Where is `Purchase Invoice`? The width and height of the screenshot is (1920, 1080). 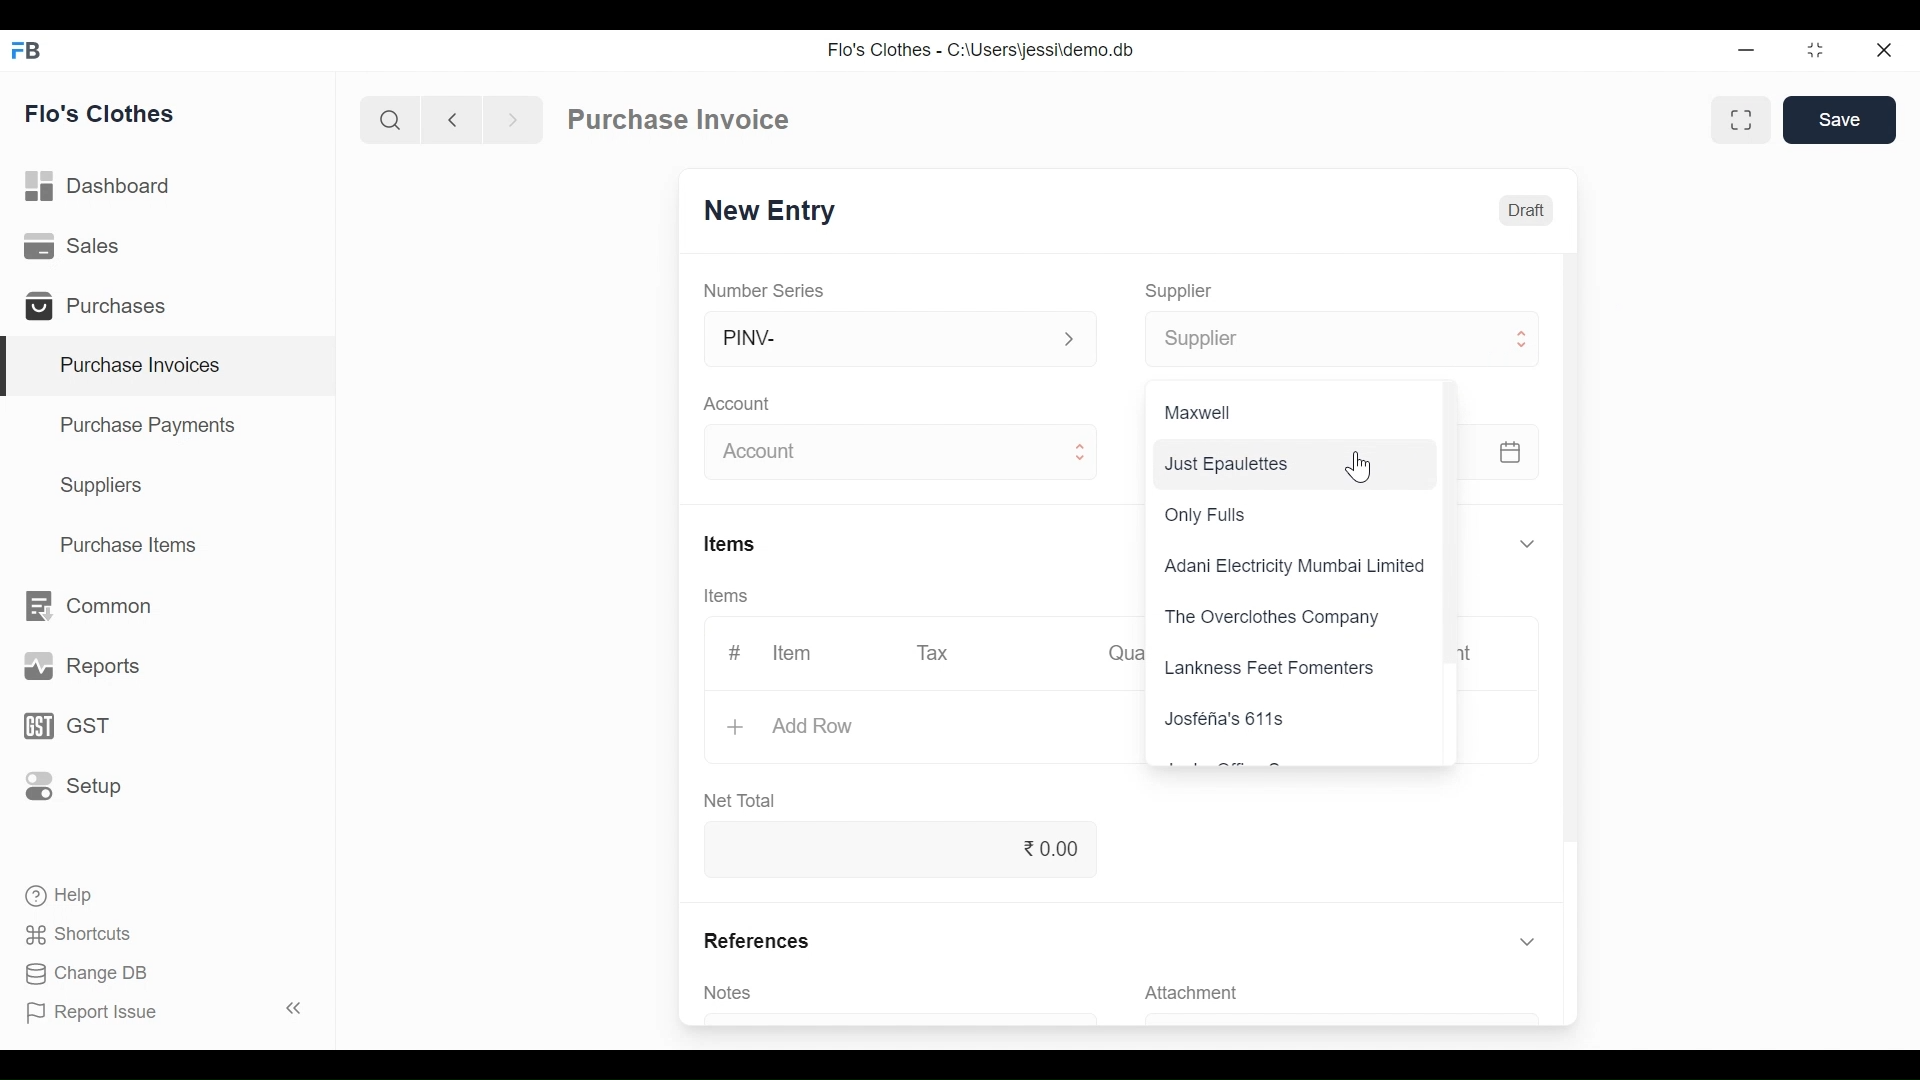
Purchase Invoice is located at coordinates (678, 119).